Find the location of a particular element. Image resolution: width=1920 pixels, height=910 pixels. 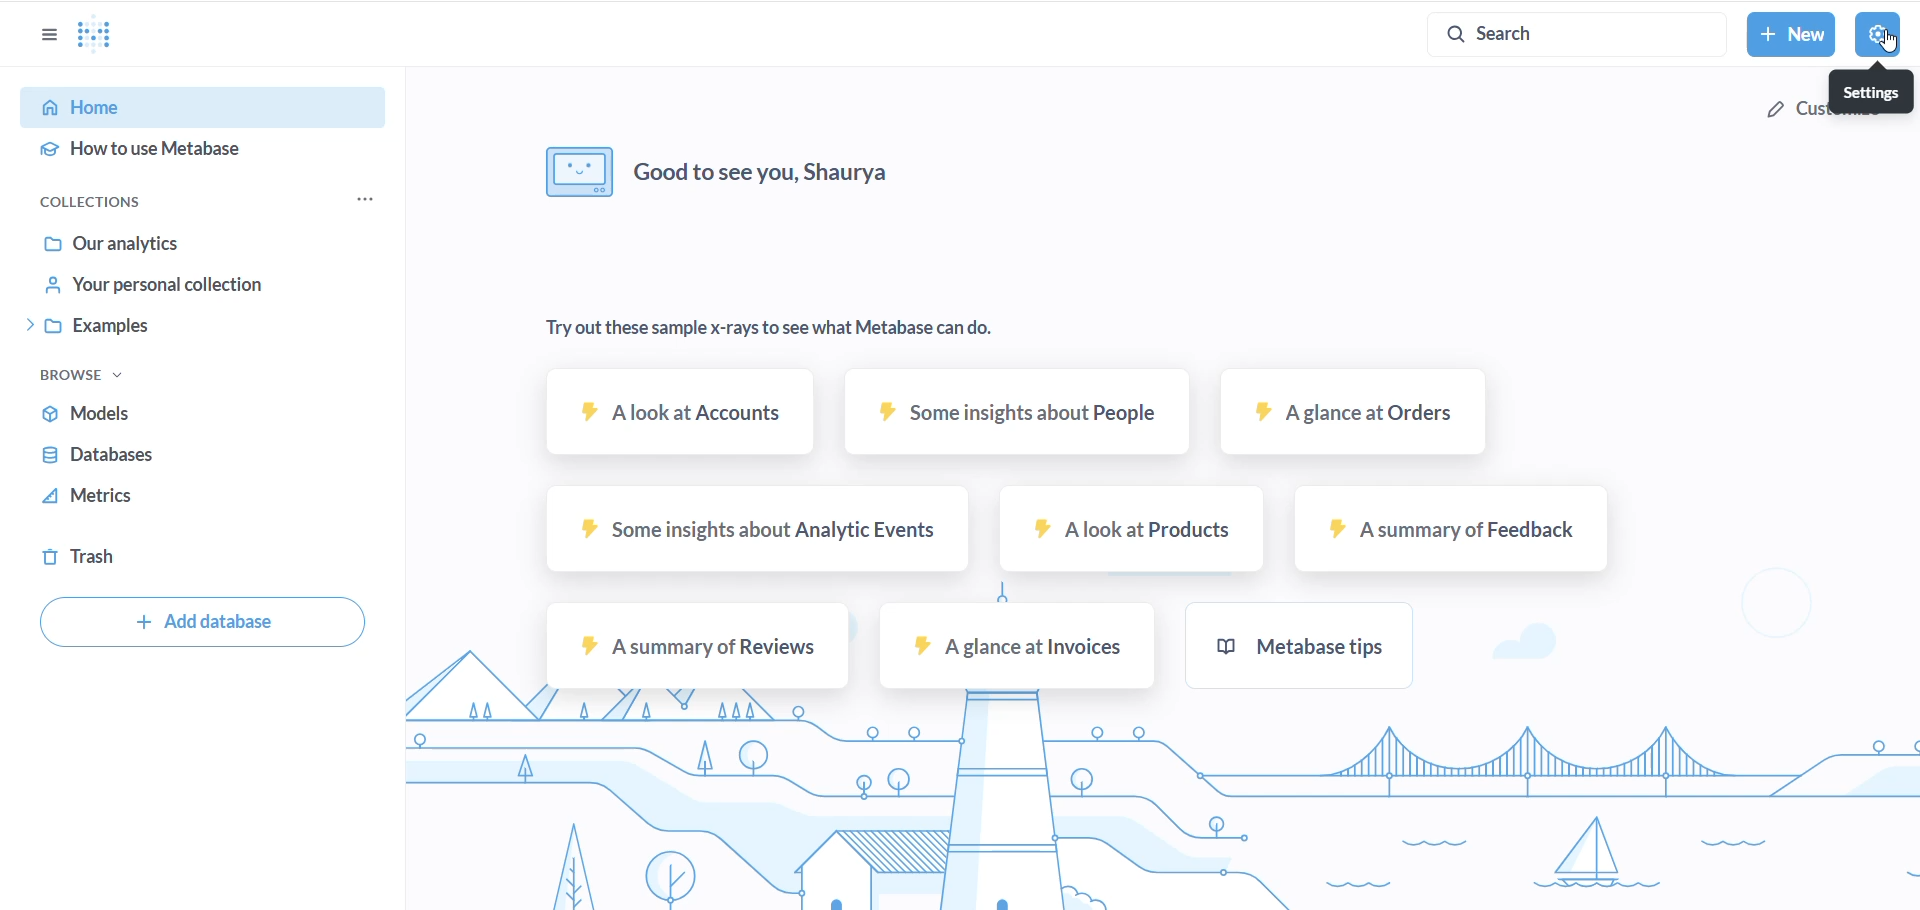

MODELS is located at coordinates (142, 412).